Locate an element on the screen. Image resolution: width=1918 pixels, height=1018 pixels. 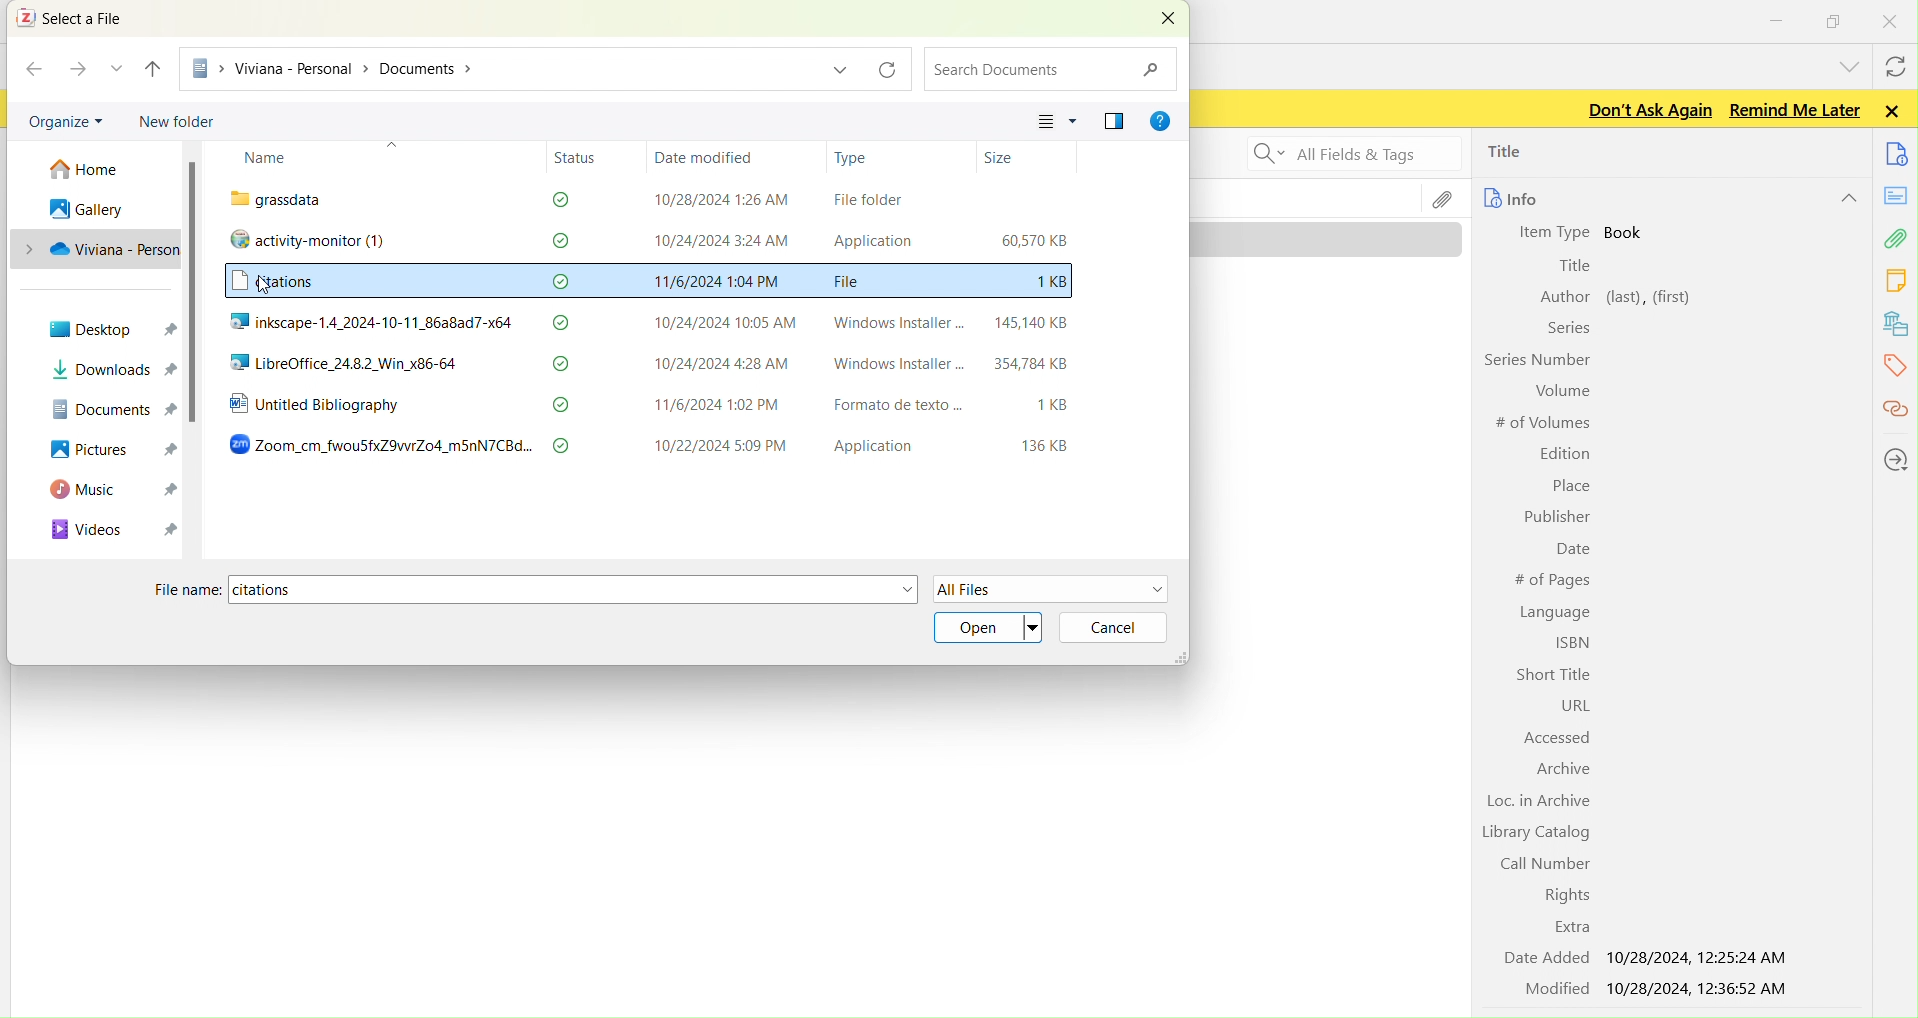
dropdown is located at coordinates (840, 72).